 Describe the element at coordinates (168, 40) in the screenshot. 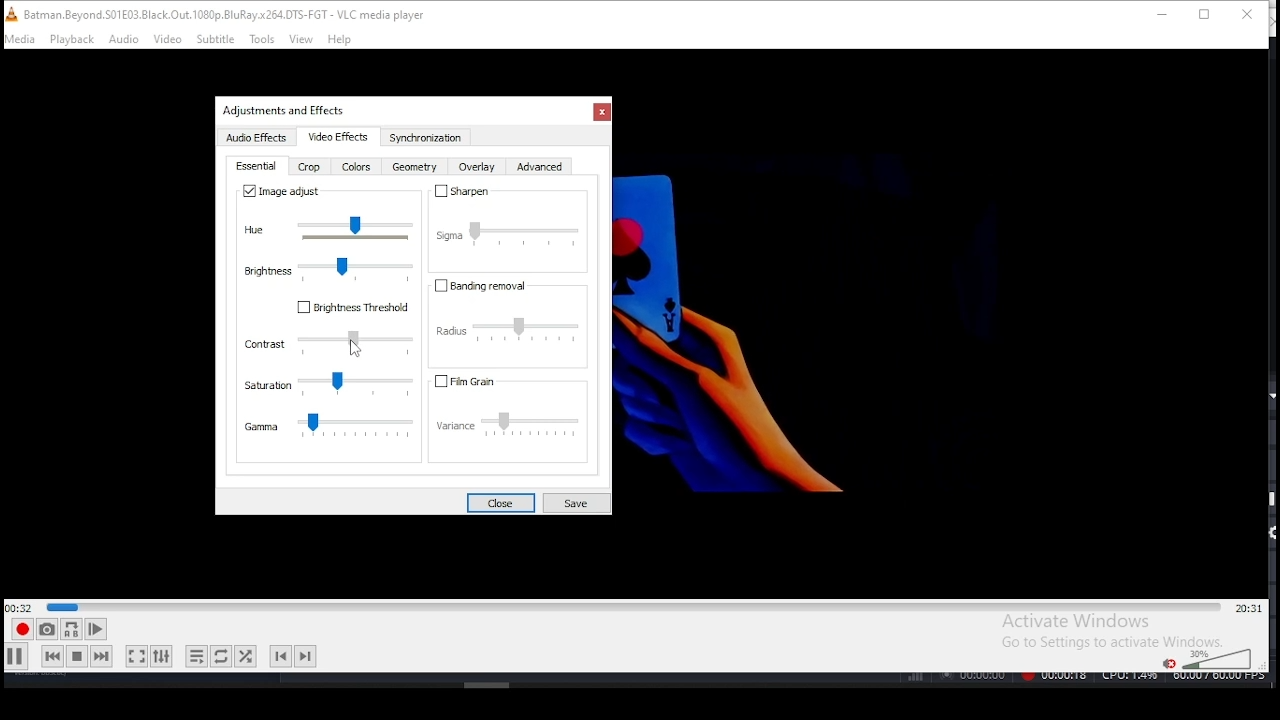

I see `video` at that location.